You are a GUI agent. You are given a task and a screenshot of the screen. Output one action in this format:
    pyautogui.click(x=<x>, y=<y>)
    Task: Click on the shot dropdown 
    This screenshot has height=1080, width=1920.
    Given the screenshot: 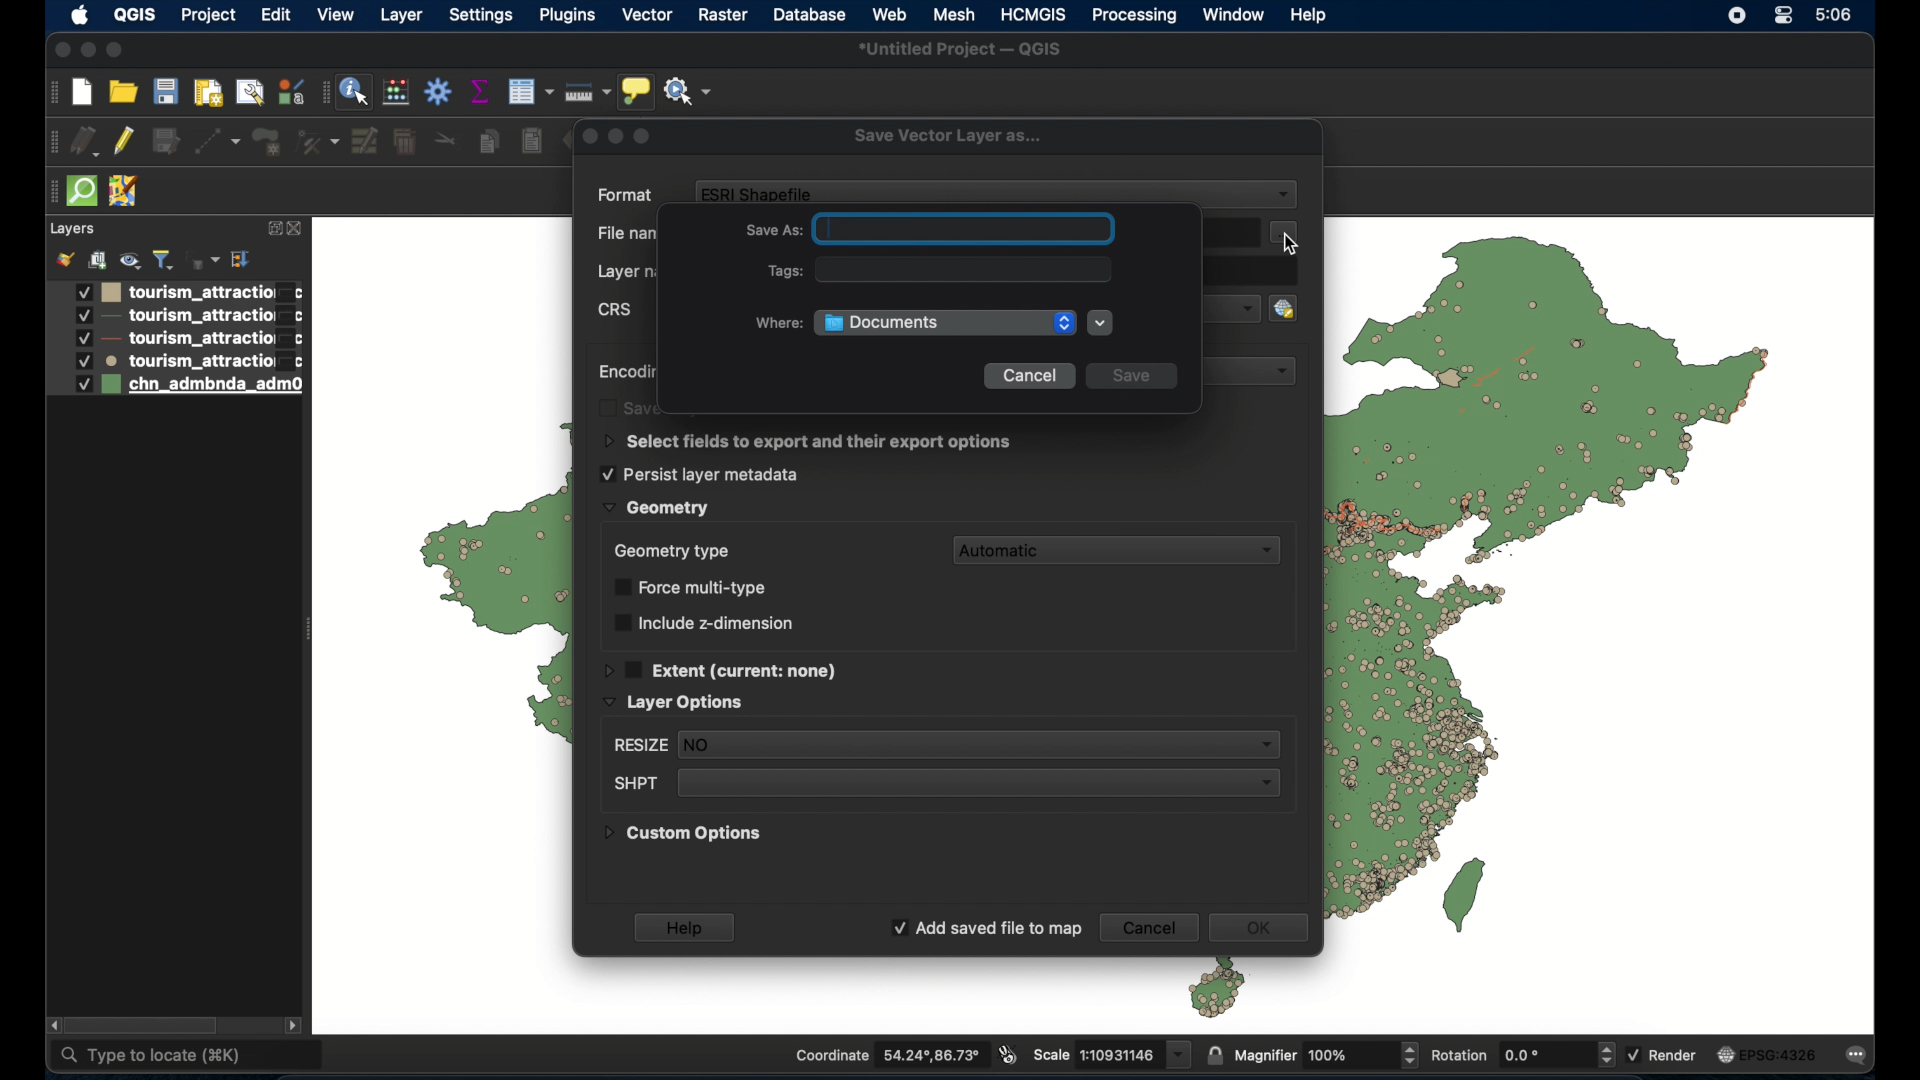 What is the action you would take?
    pyautogui.click(x=943, y=784)
    